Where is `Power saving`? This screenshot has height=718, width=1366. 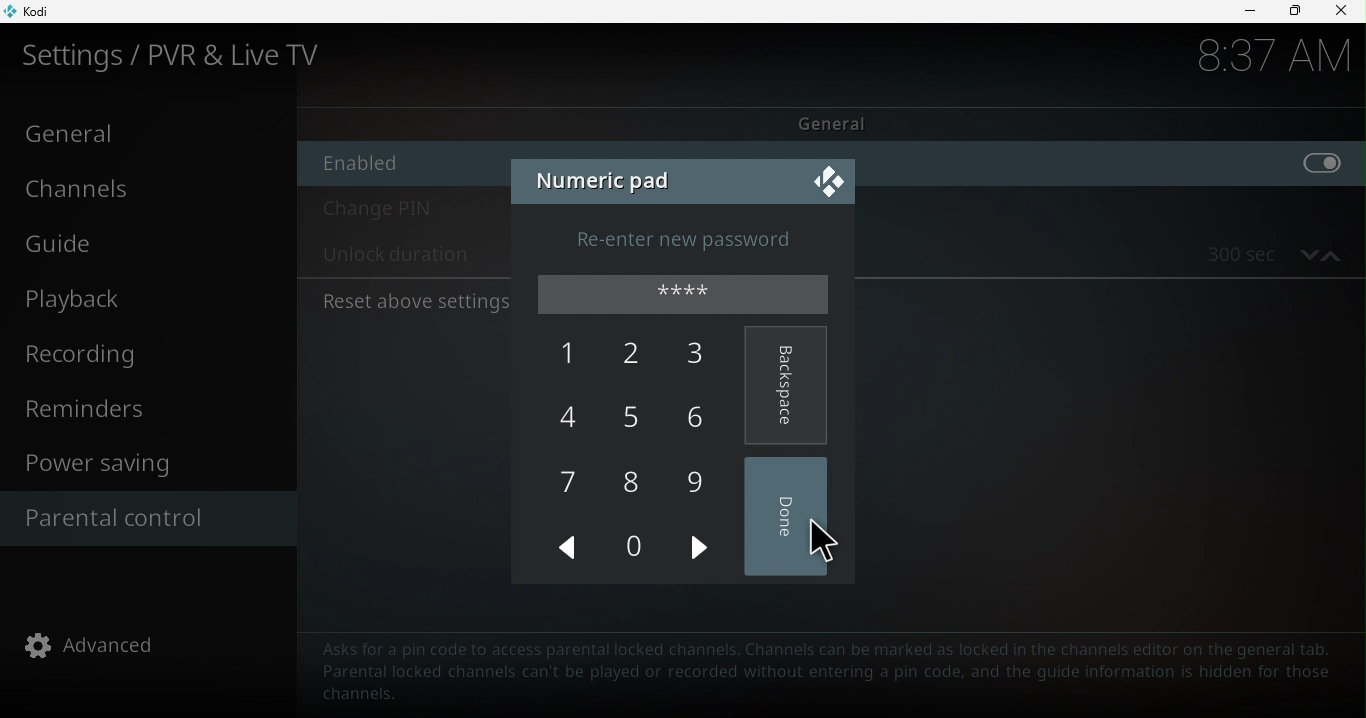 Power saving is located at coordinates (149, 464).